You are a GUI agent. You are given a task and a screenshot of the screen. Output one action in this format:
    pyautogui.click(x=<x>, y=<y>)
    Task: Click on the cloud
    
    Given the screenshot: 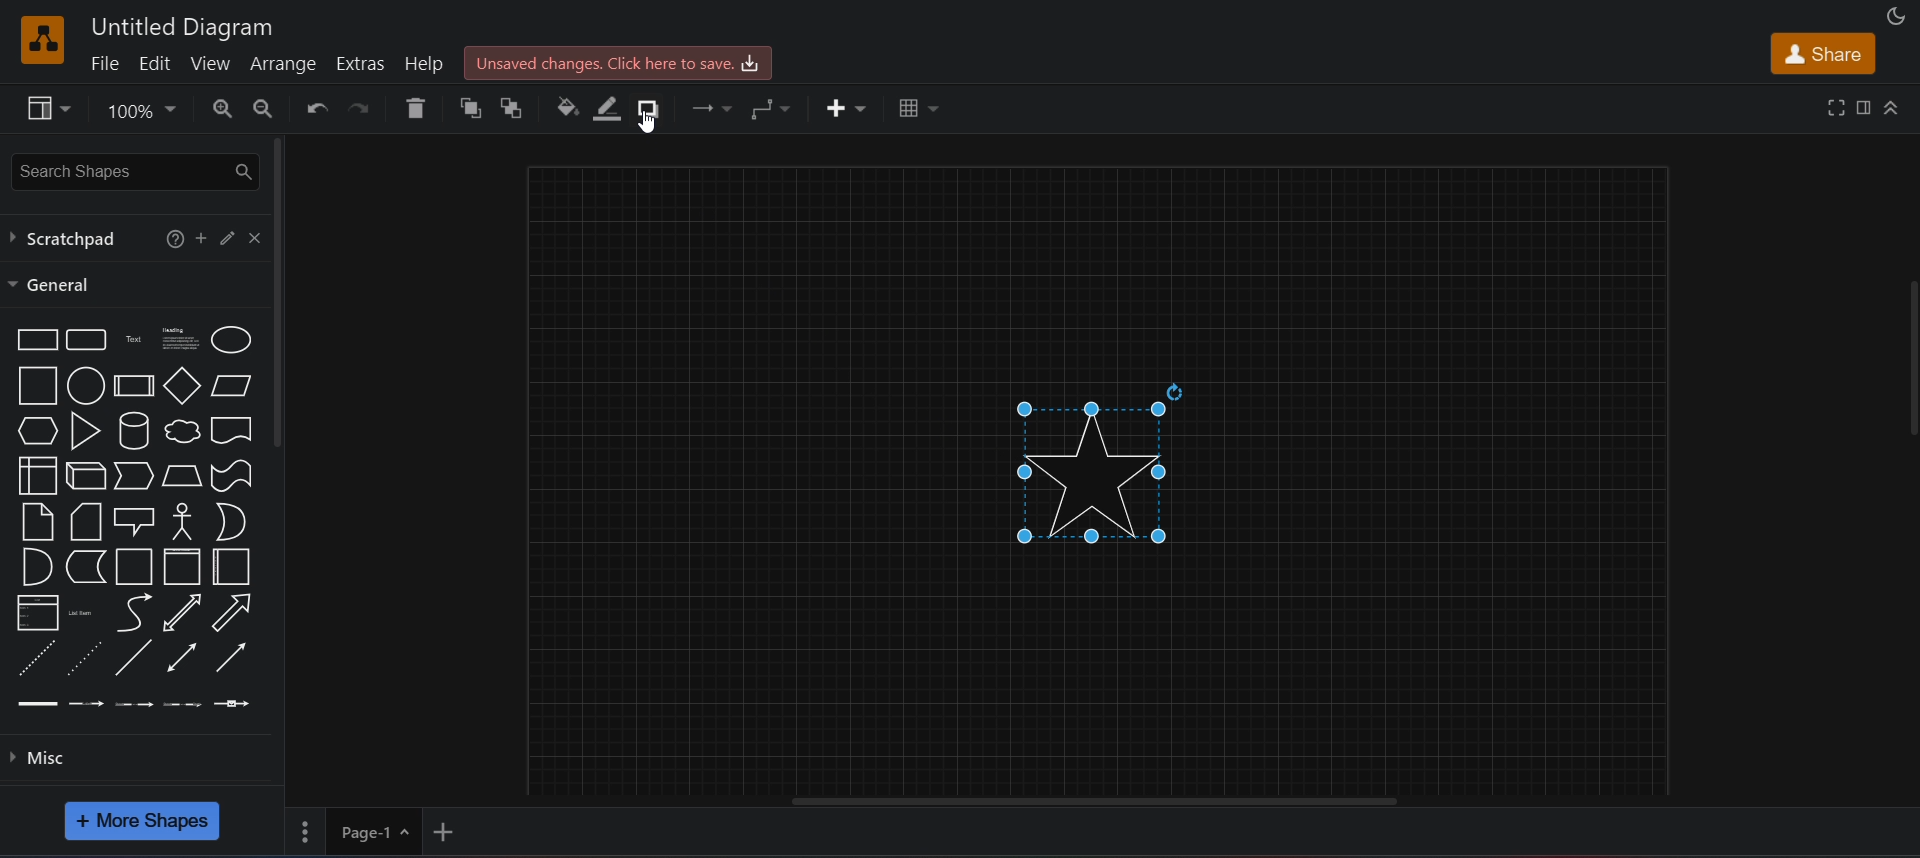 What is the action you would take?
    pyautogui.click(x=179, y=431)
    